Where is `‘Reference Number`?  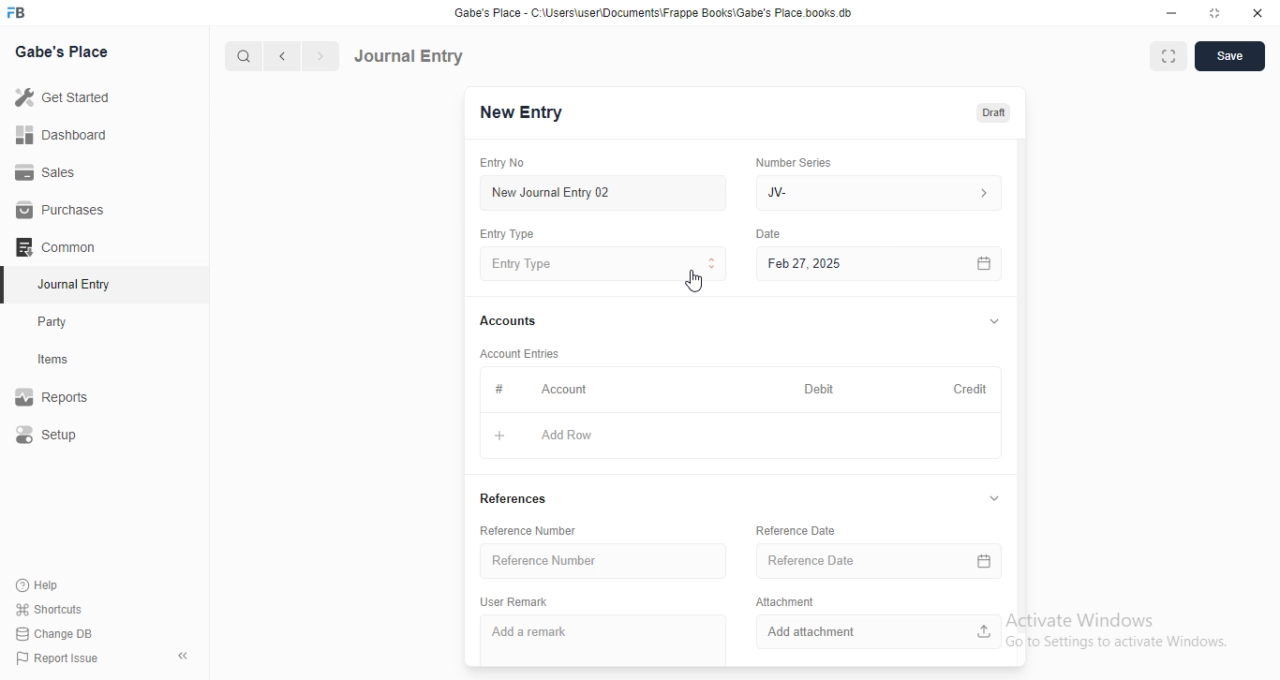
‘Reference Number is located at coordinates (607, 561).